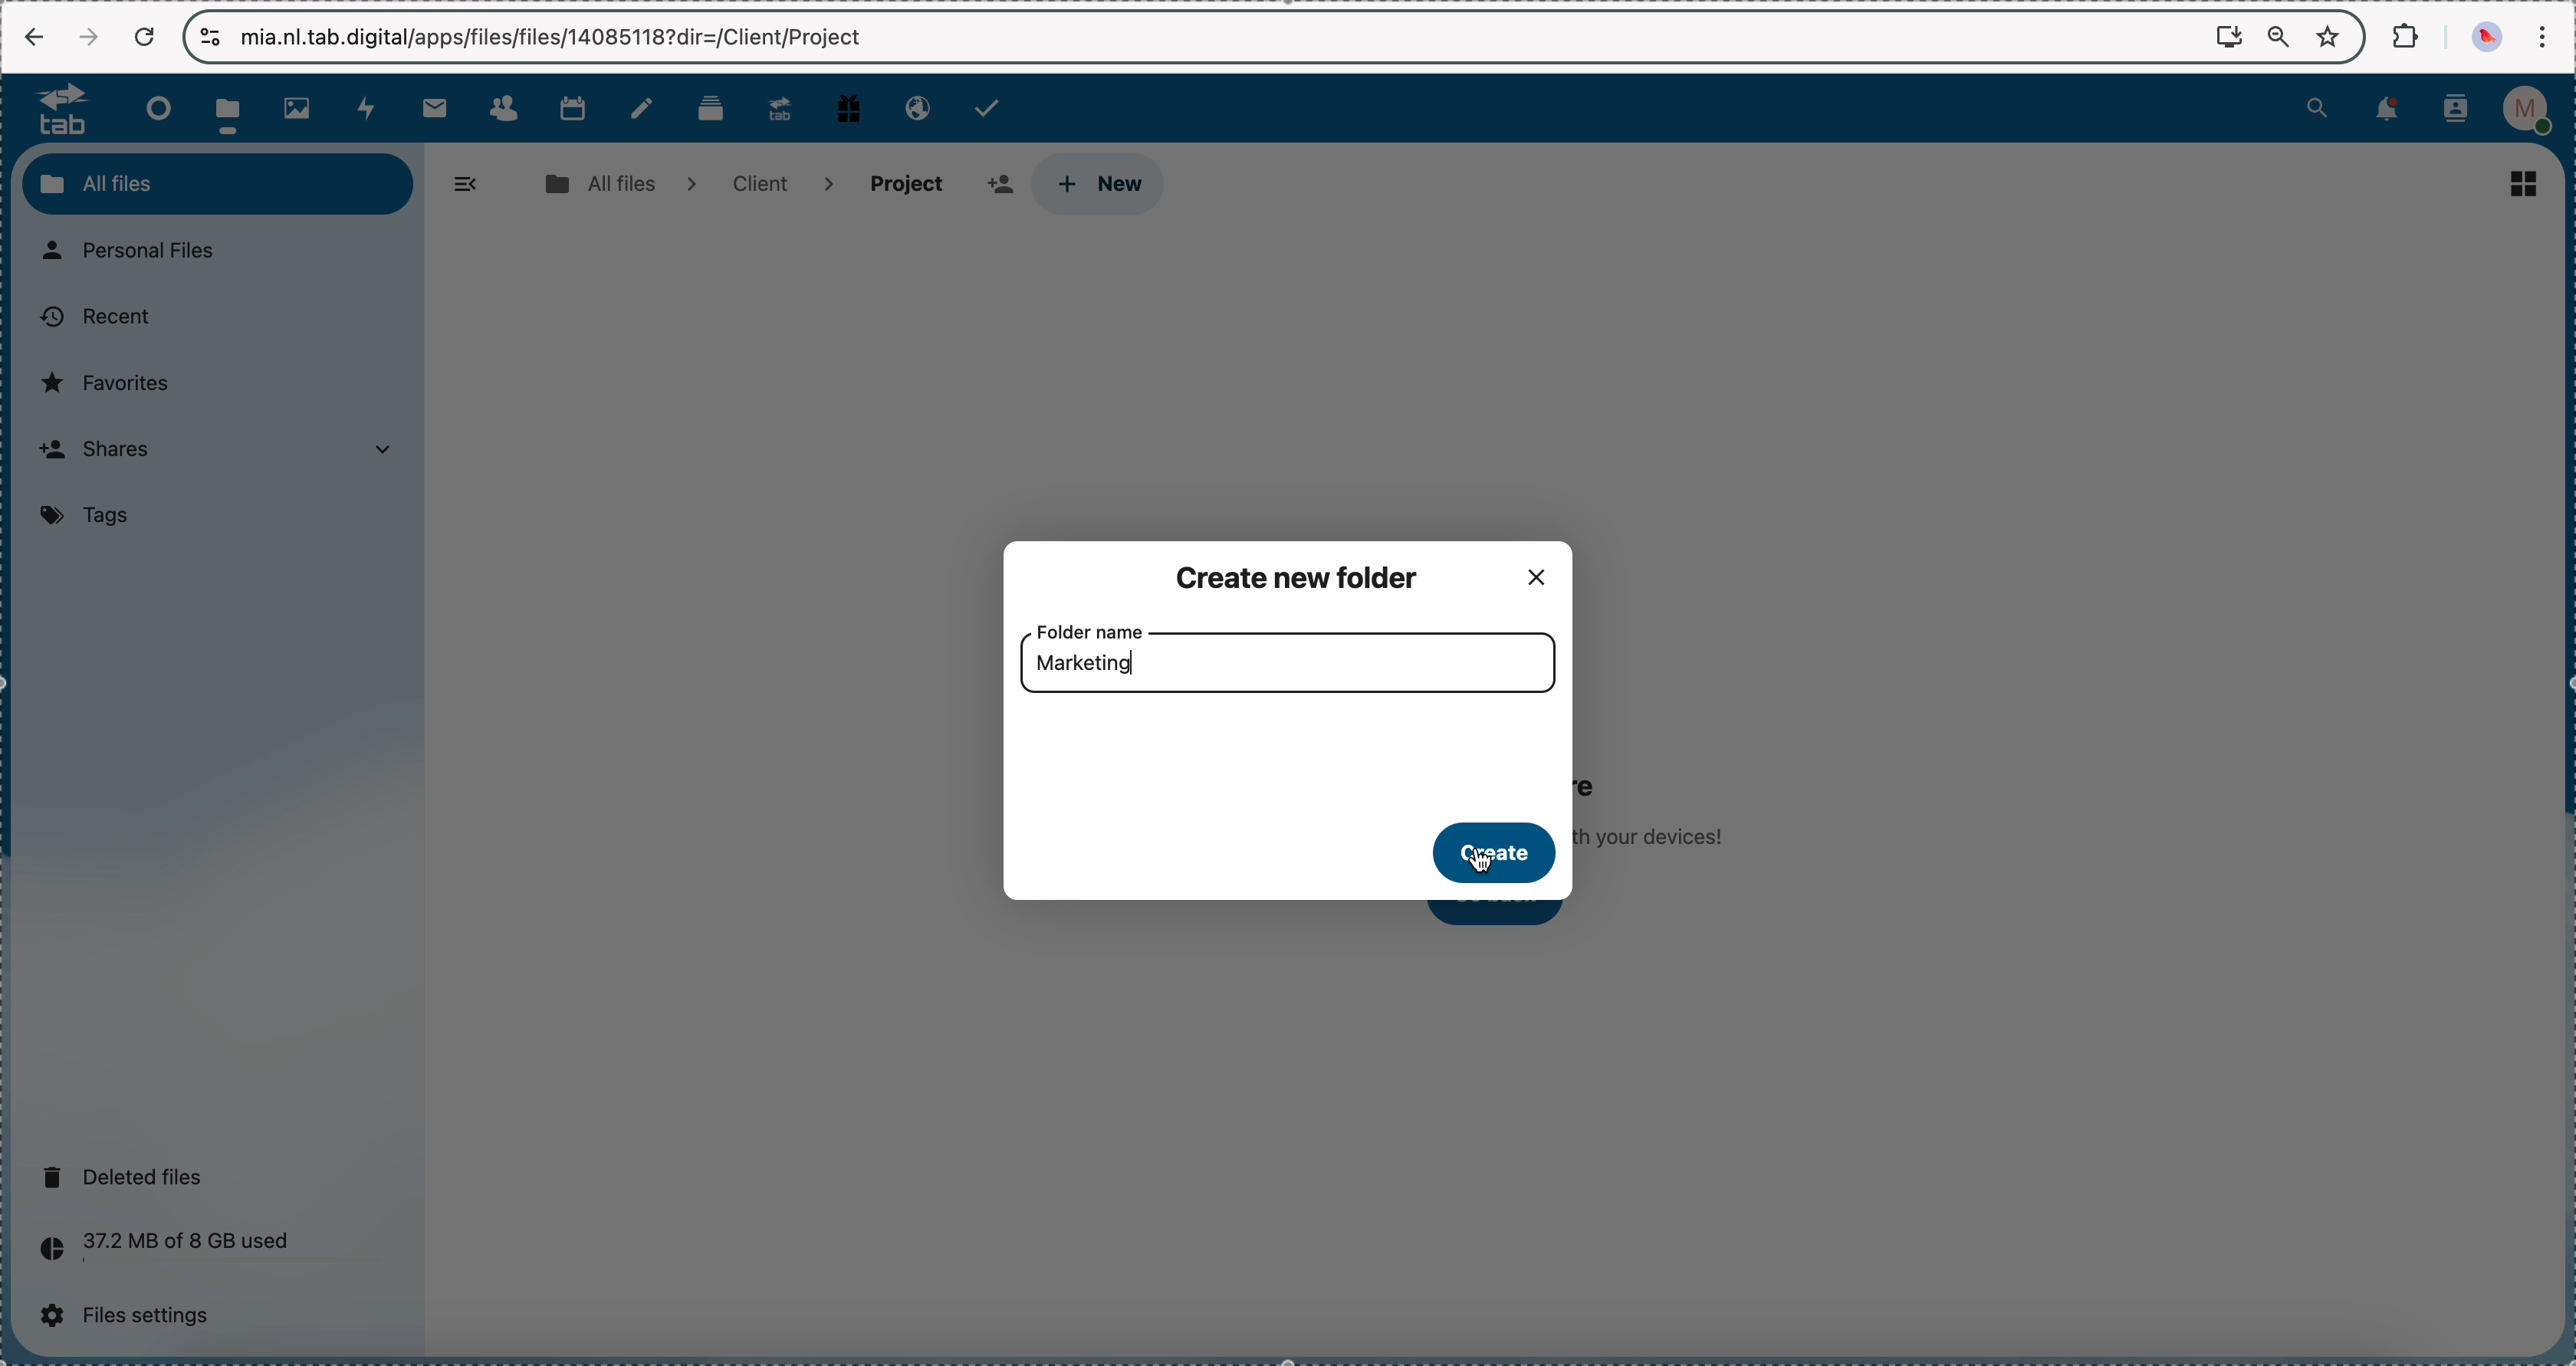 The image size is (2576, 1366). What do you see at coordinates (35, 39) in the screenshot?
I see `navigate back` at bounding box center [35, 39].